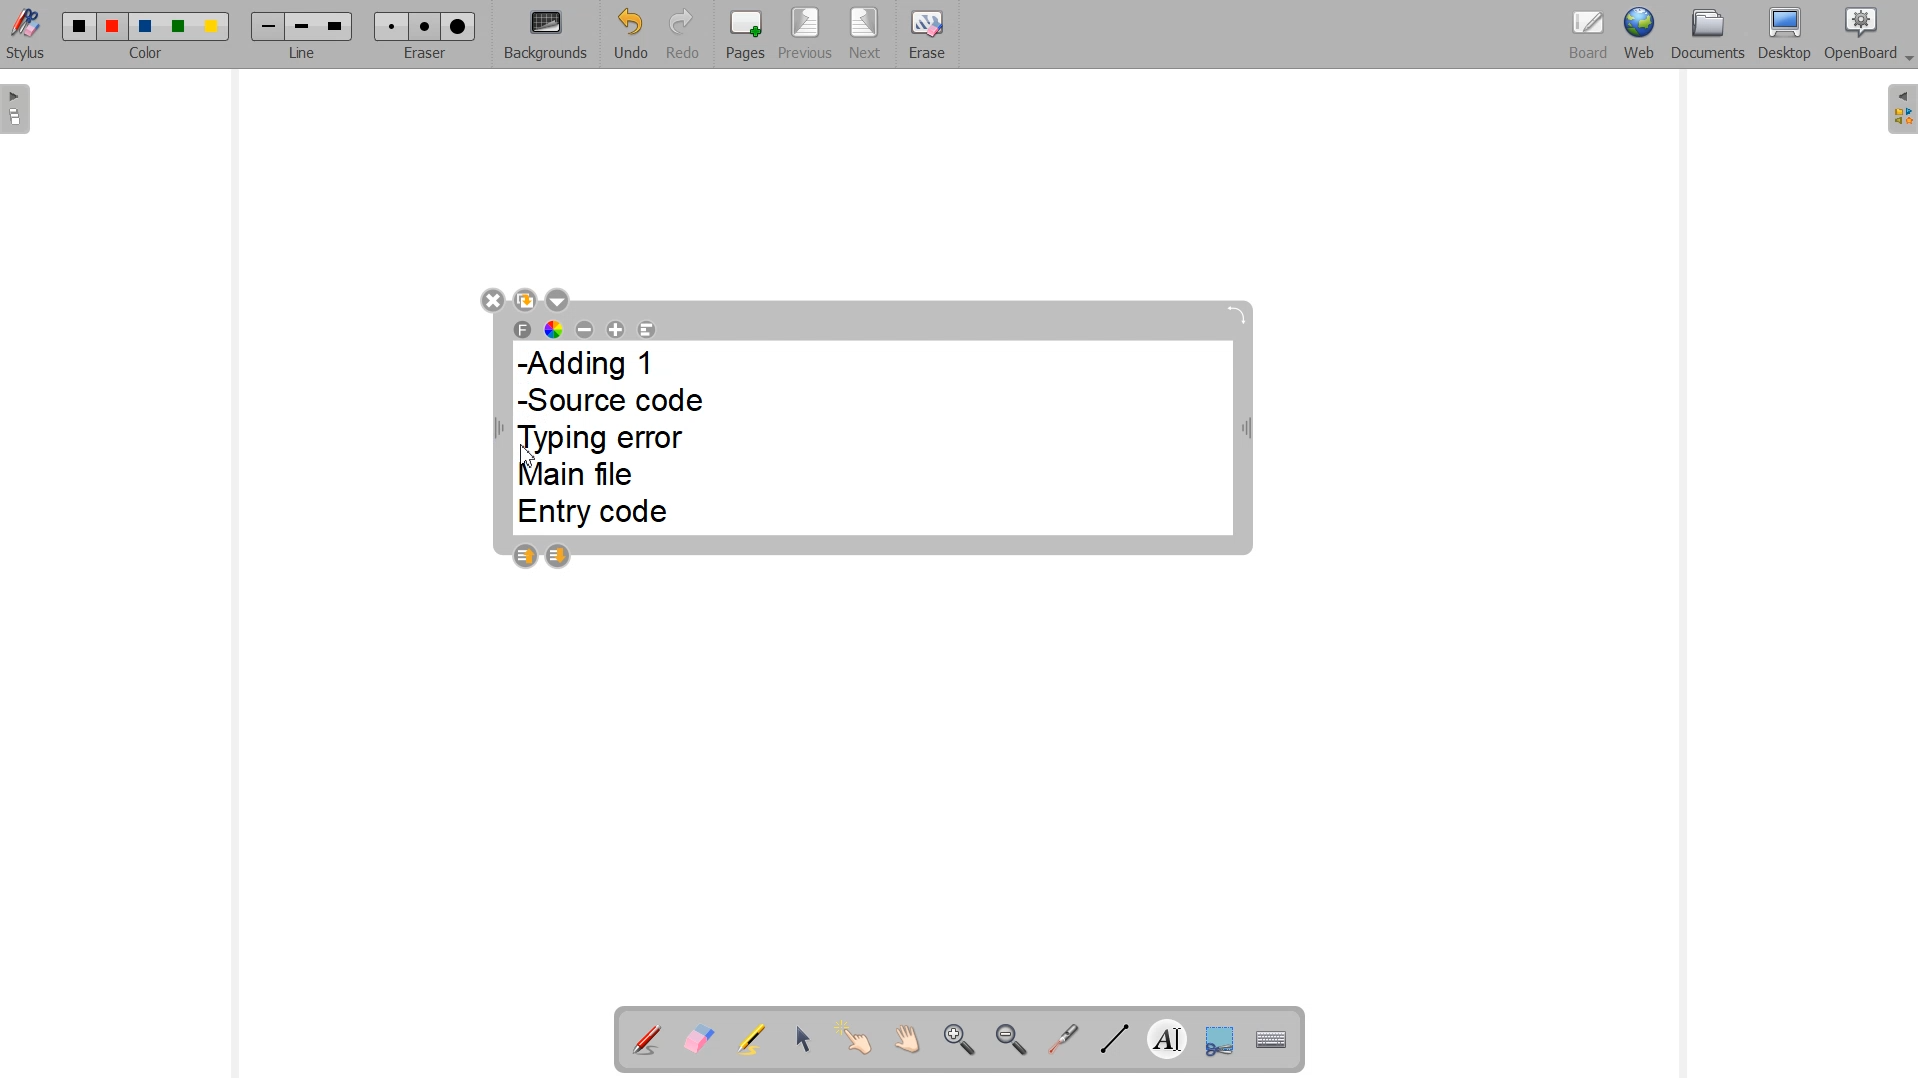  Describe the element at coordinates (527, 455) in the screenshot. I see `Cursor` at that location.